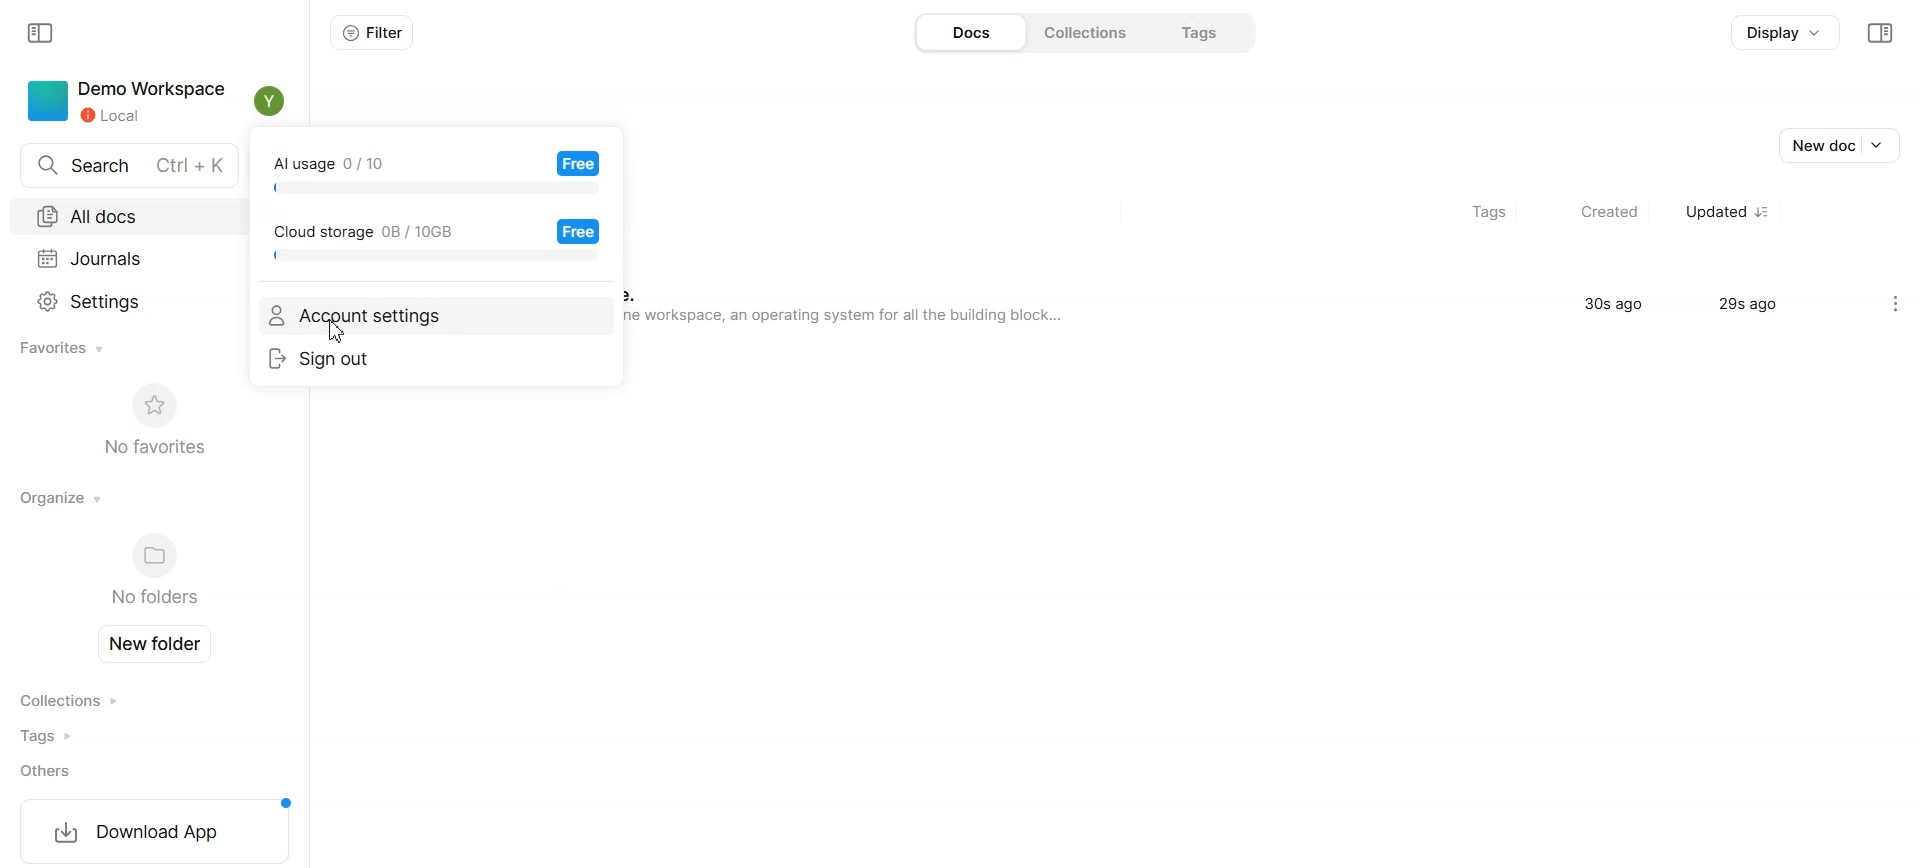 Image resolution: width=1920 pixels, height=868 pixels. Describe the element at coordinates (365, 35) in the screenshot. I see `filter` at that location.